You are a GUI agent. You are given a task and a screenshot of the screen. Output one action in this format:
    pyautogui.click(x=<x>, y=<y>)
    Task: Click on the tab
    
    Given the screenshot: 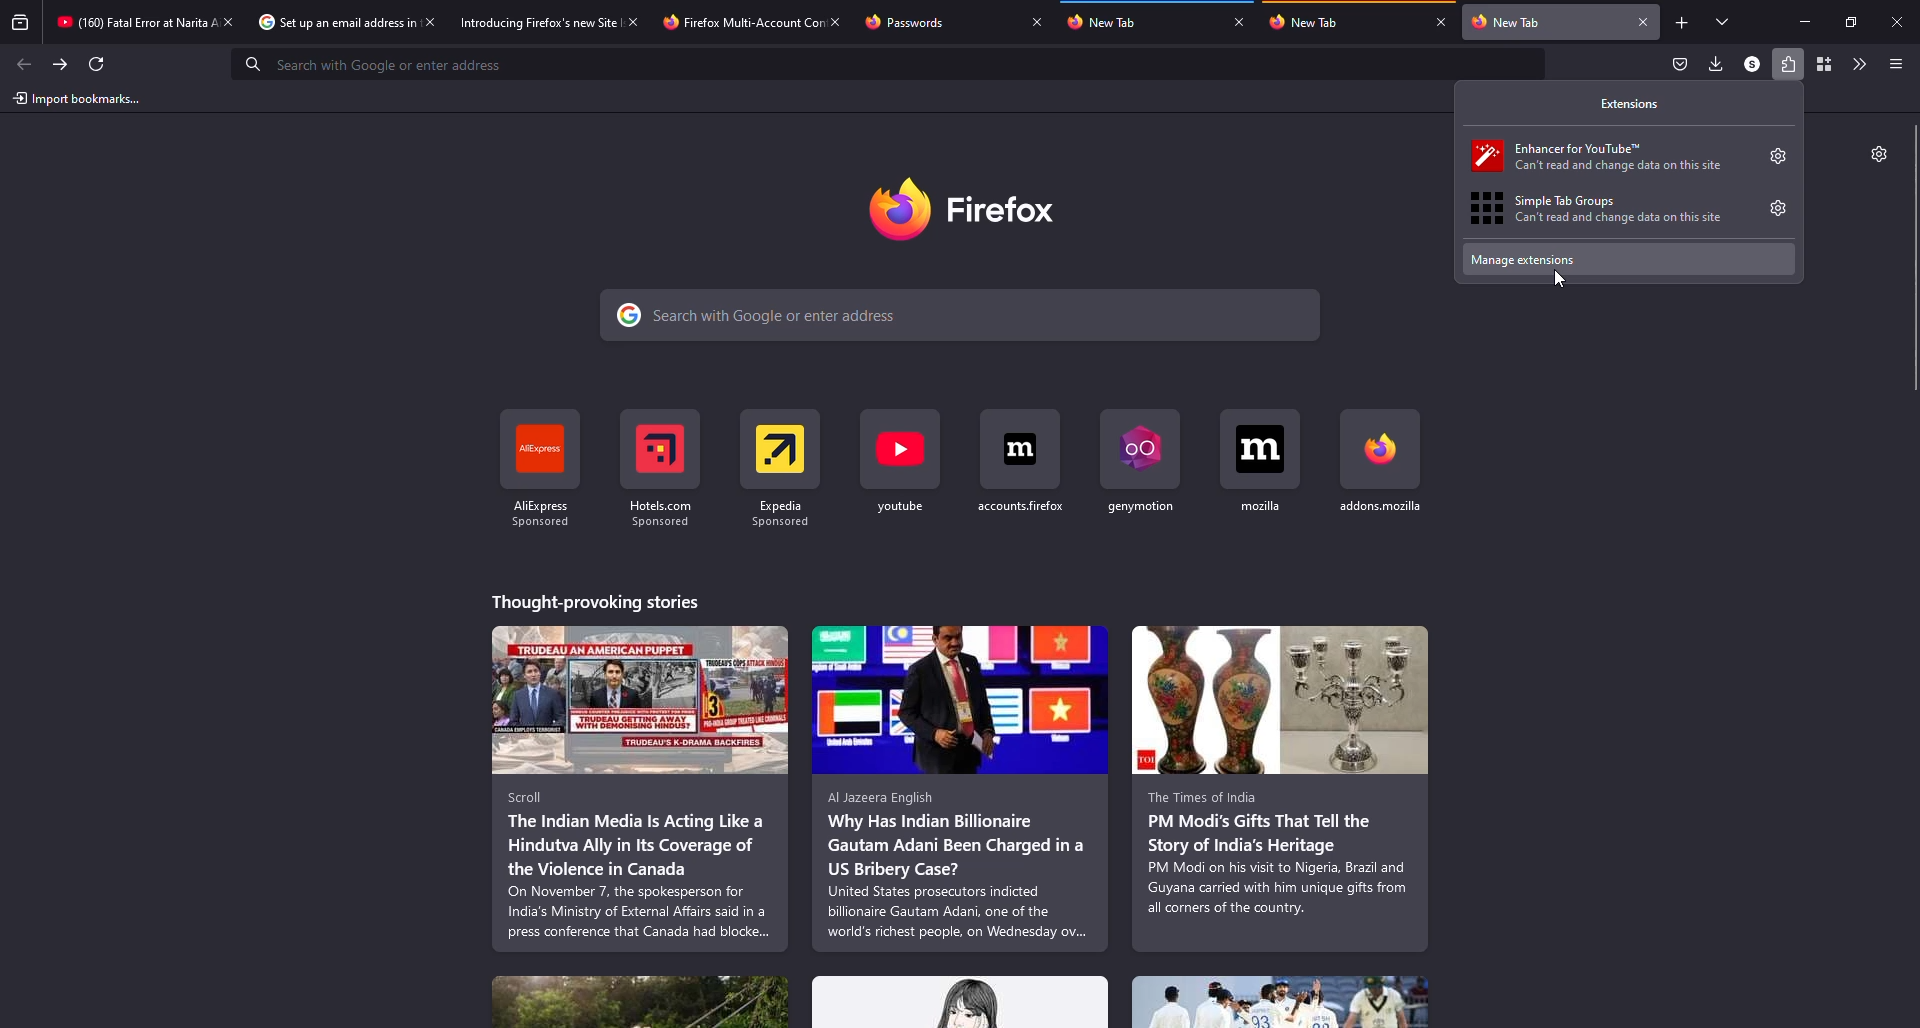 What is the action you would take?
    pyautogui.click(x=1109, y=23)
    